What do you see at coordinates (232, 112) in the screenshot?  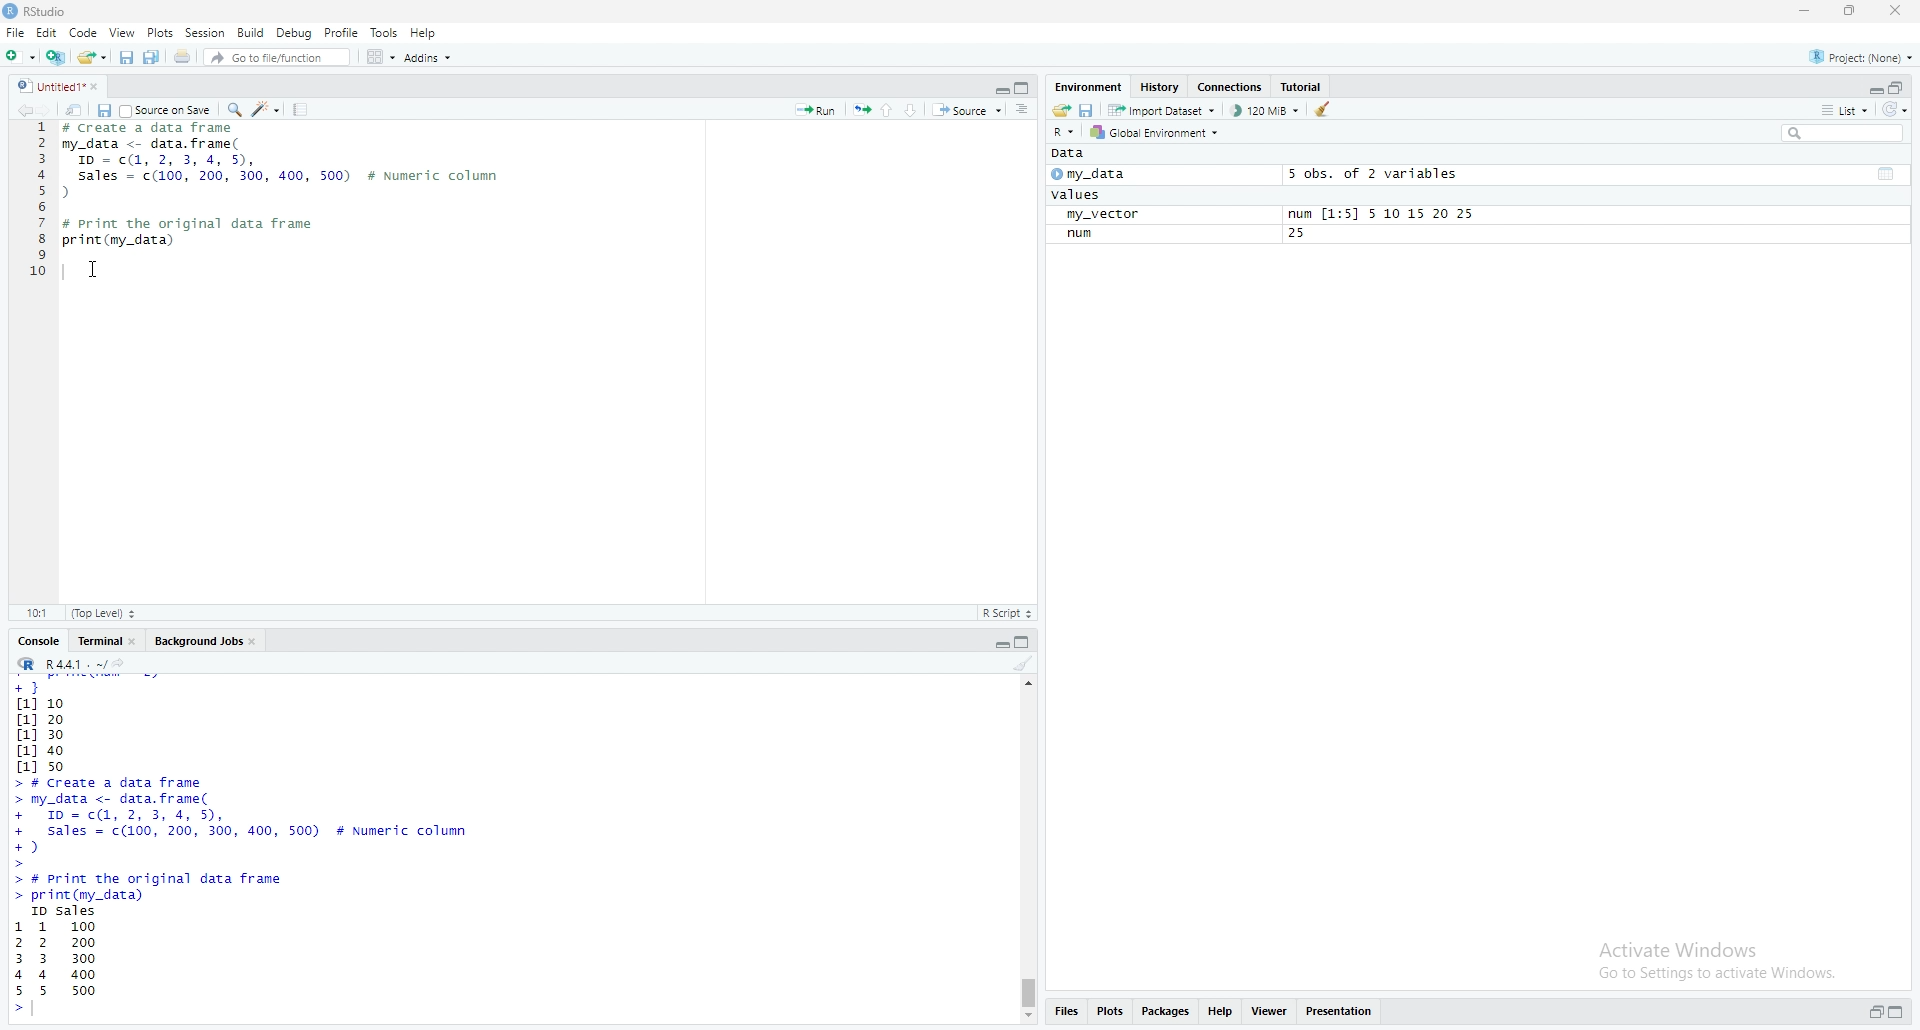 I see `find/replace` at bounding box center [232, 112].